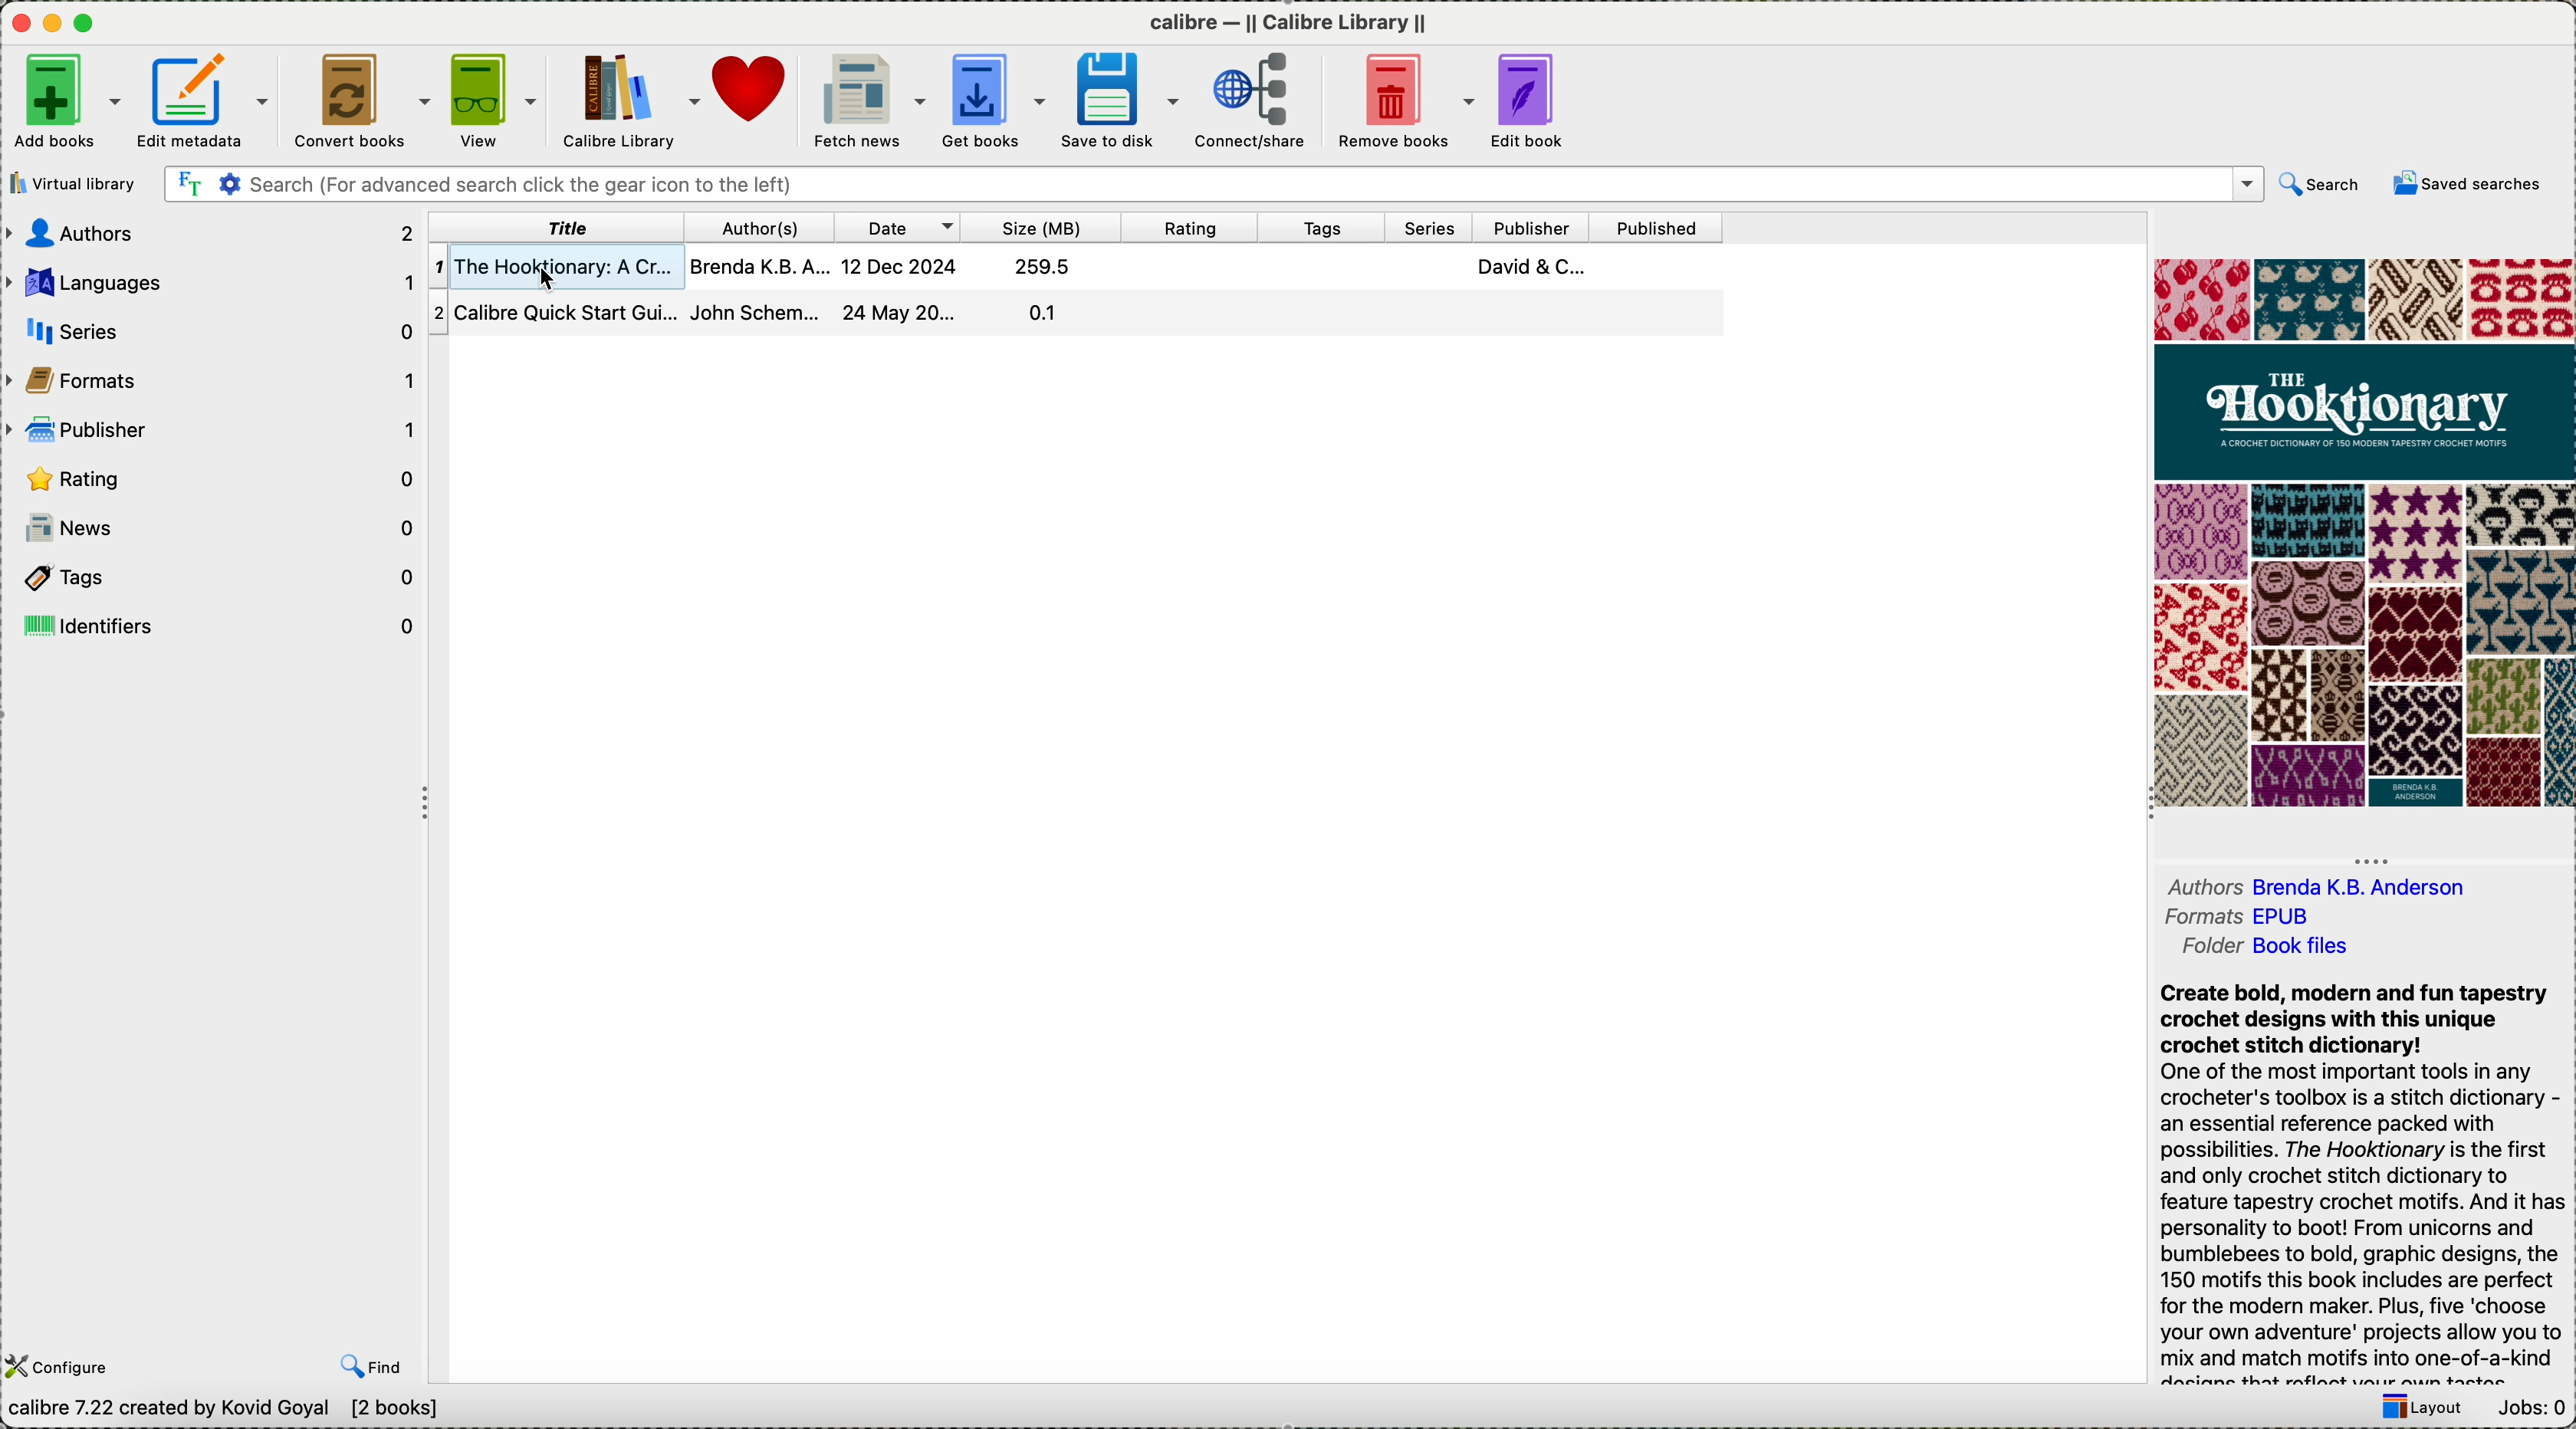  I want to click on close program, so click(21, 24).